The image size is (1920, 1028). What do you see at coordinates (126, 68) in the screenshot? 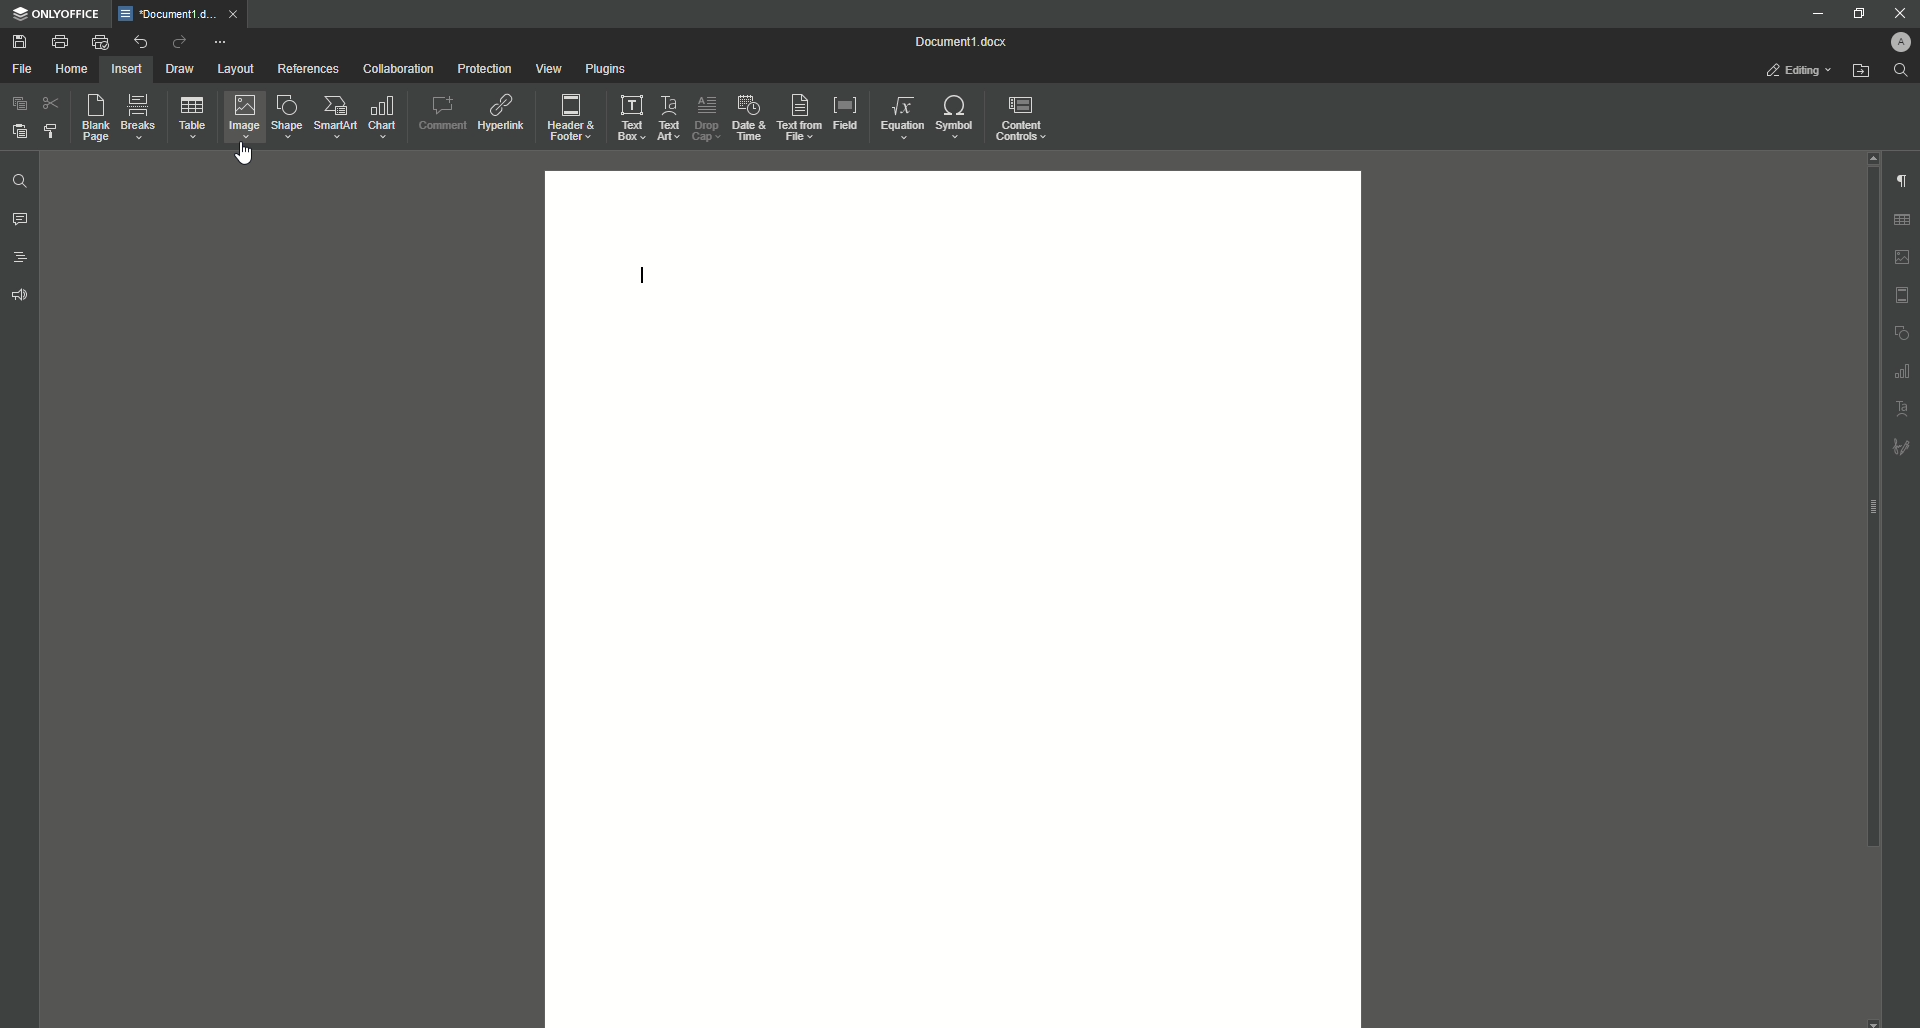
I see `Insert` at bounding box center [126, 68].